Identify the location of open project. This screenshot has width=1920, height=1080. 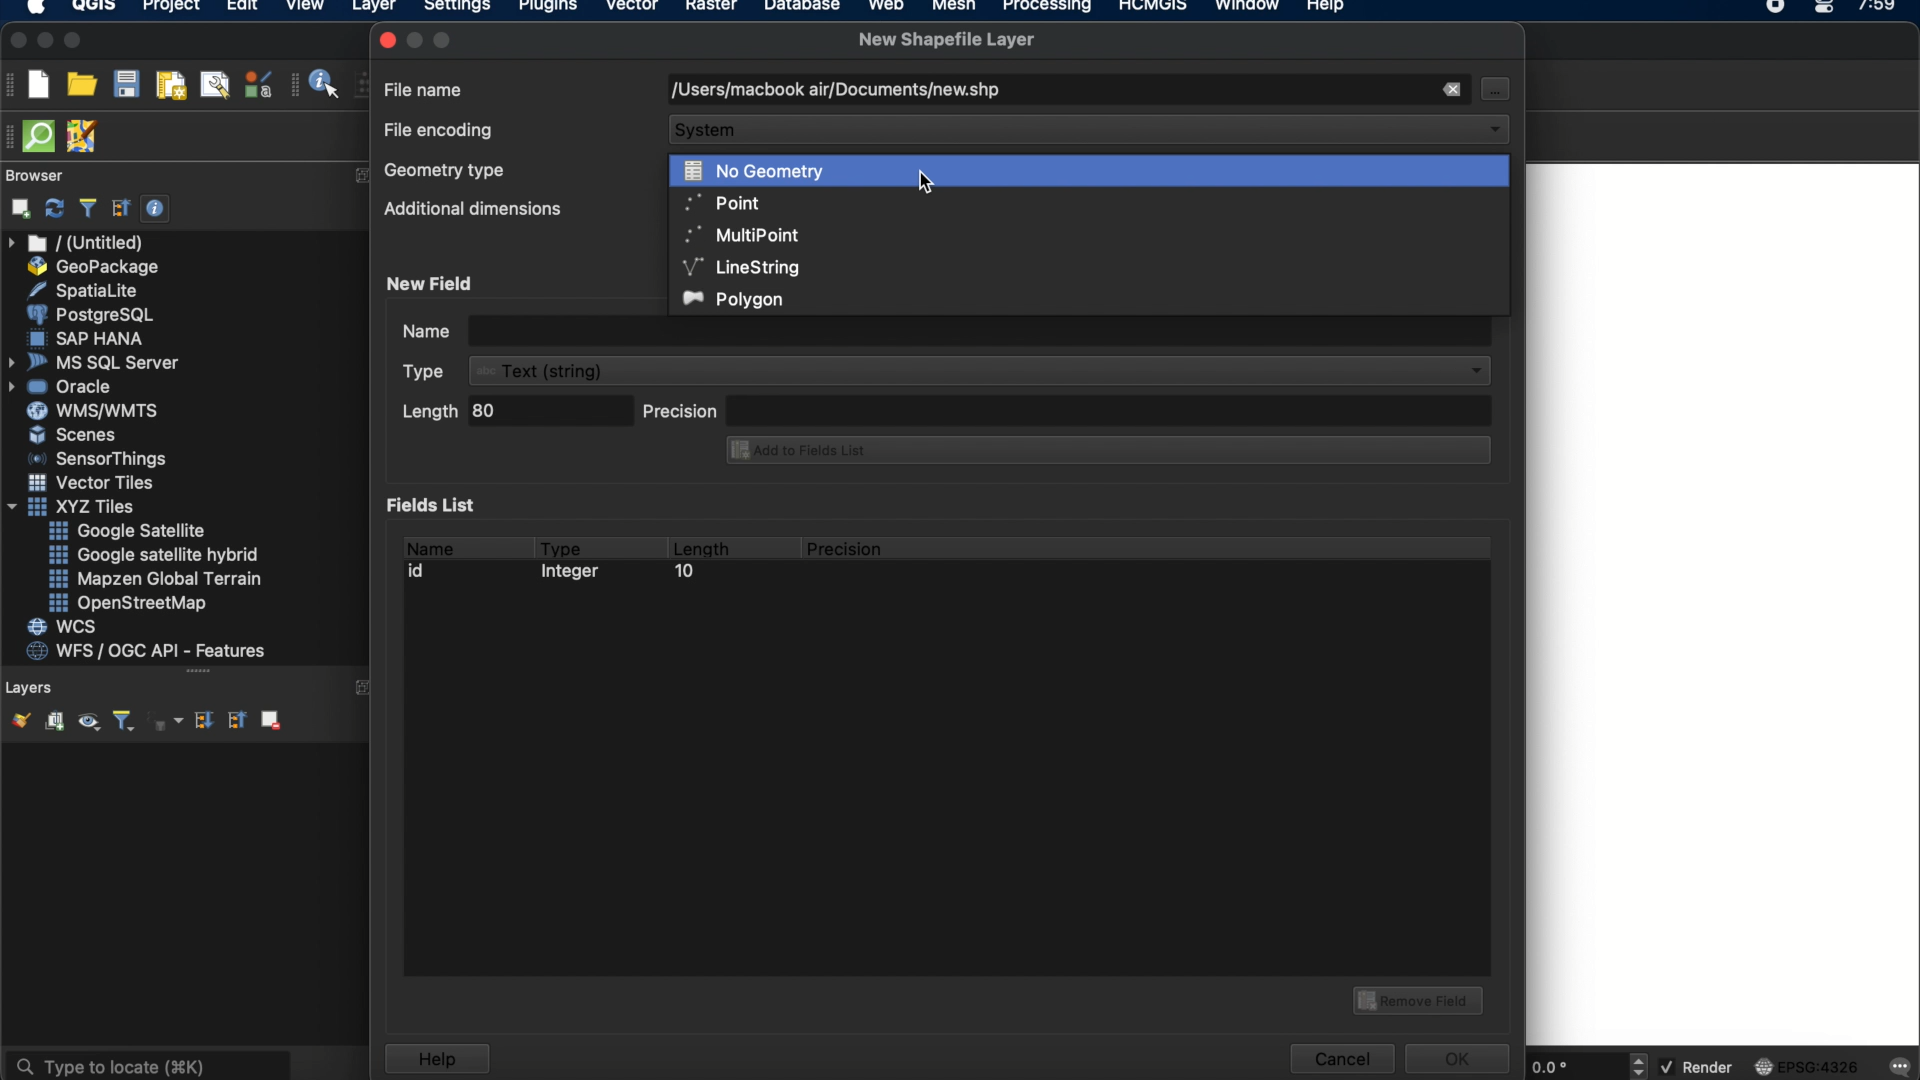
(81, 85).